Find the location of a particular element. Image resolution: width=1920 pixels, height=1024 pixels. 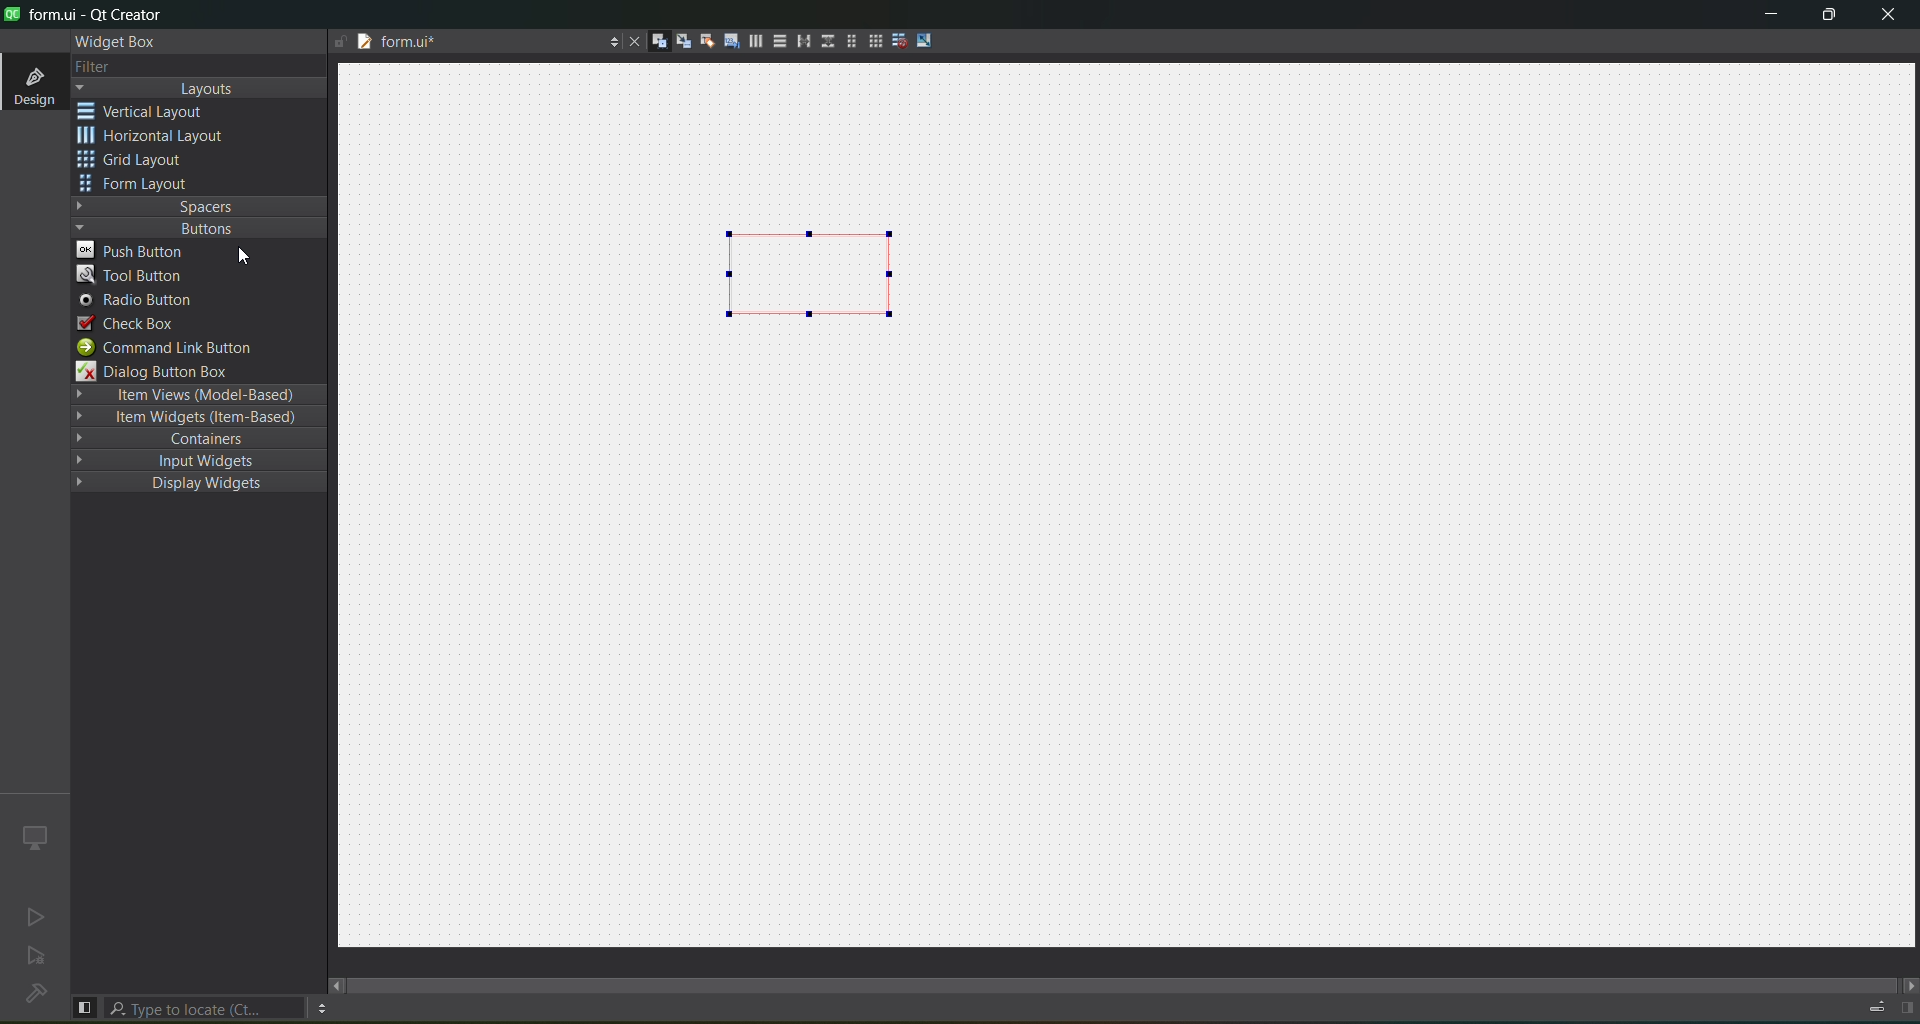

vertical layout is located at coordinates (778, 41).